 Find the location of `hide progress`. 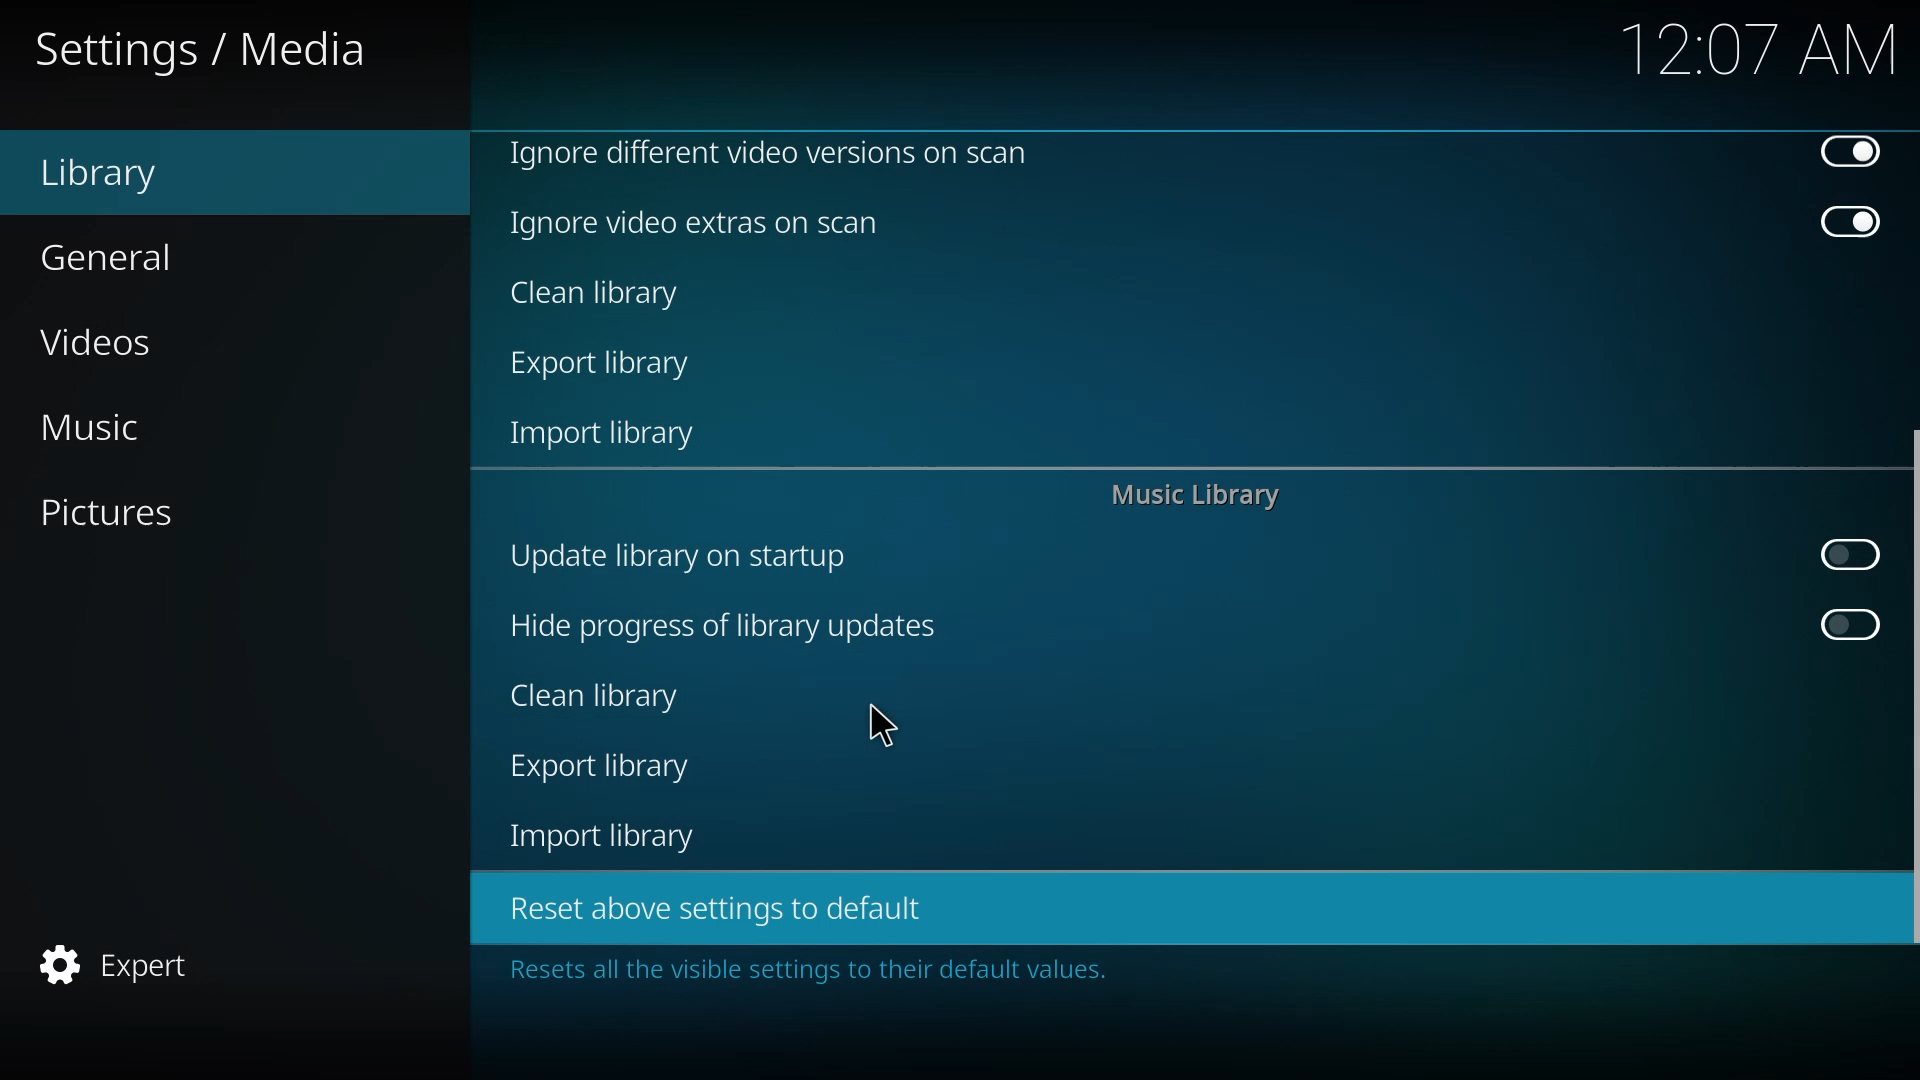

hide progress is located at coordinates (721, 626).